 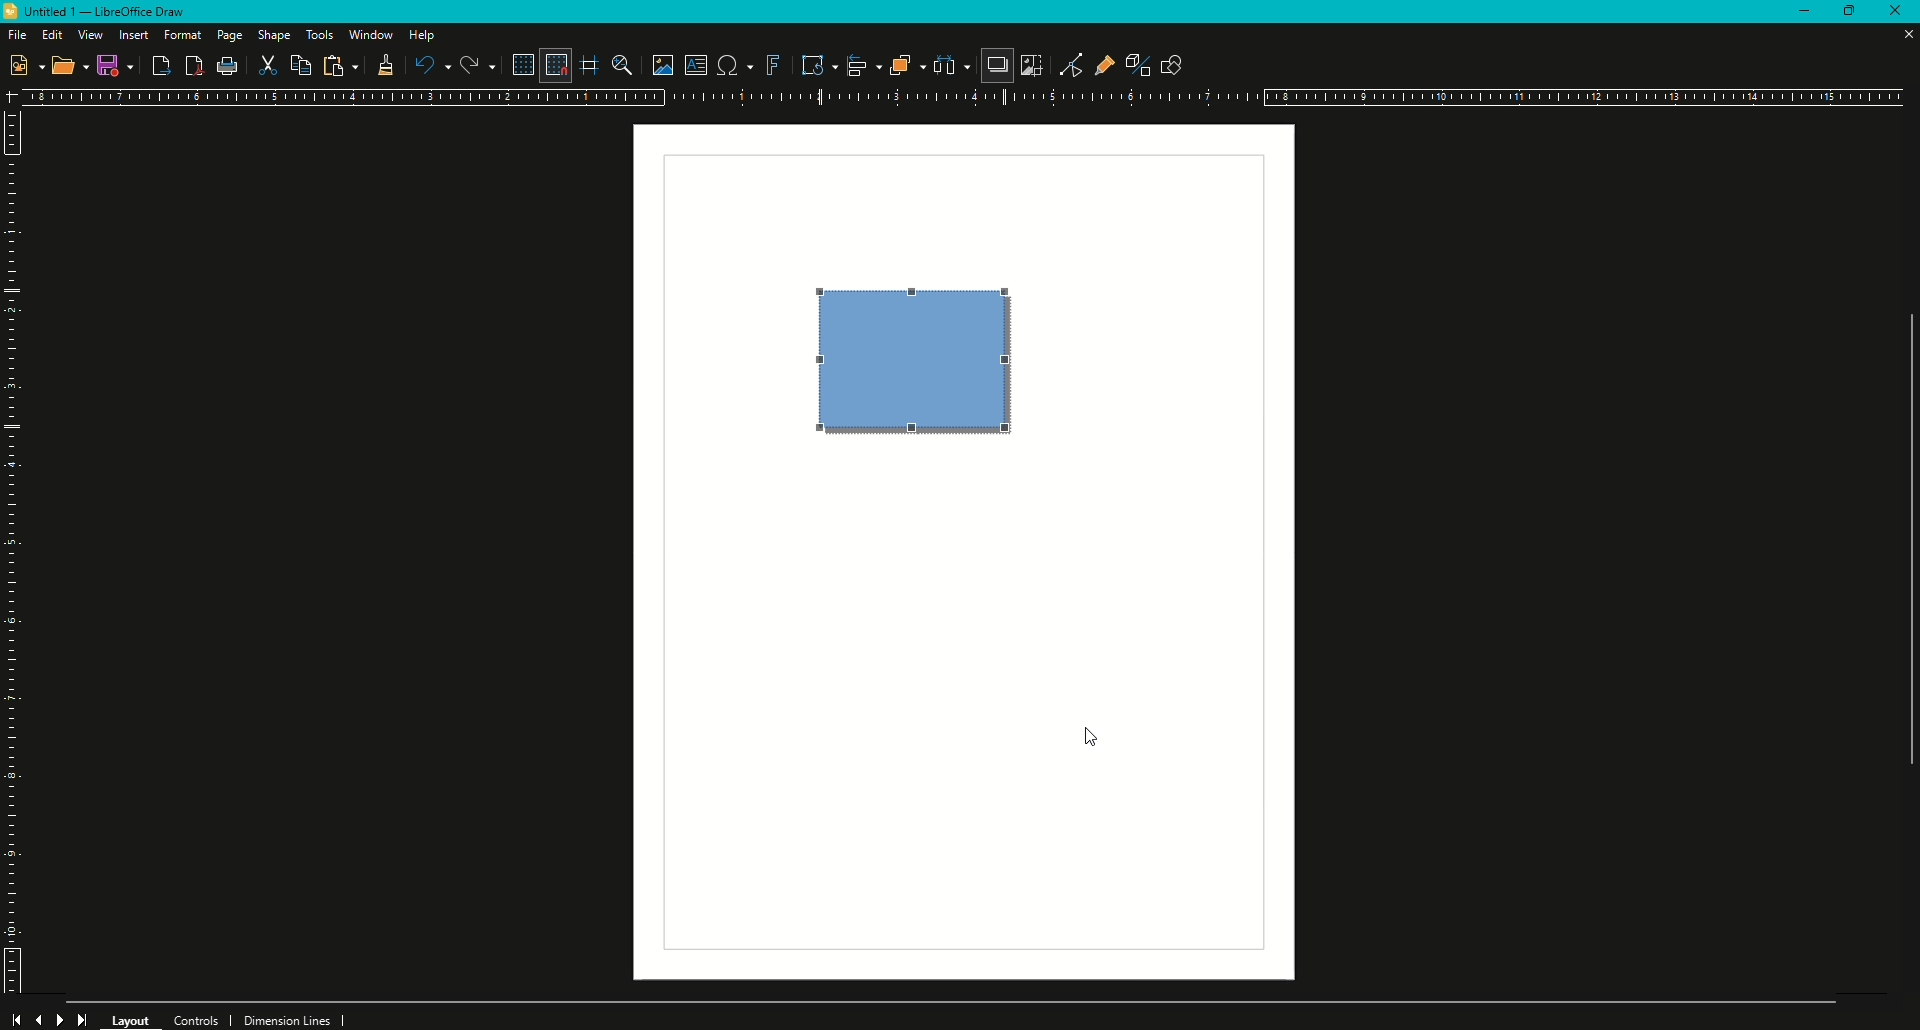 I want to click on Helplines, so click(x=591, y=65).